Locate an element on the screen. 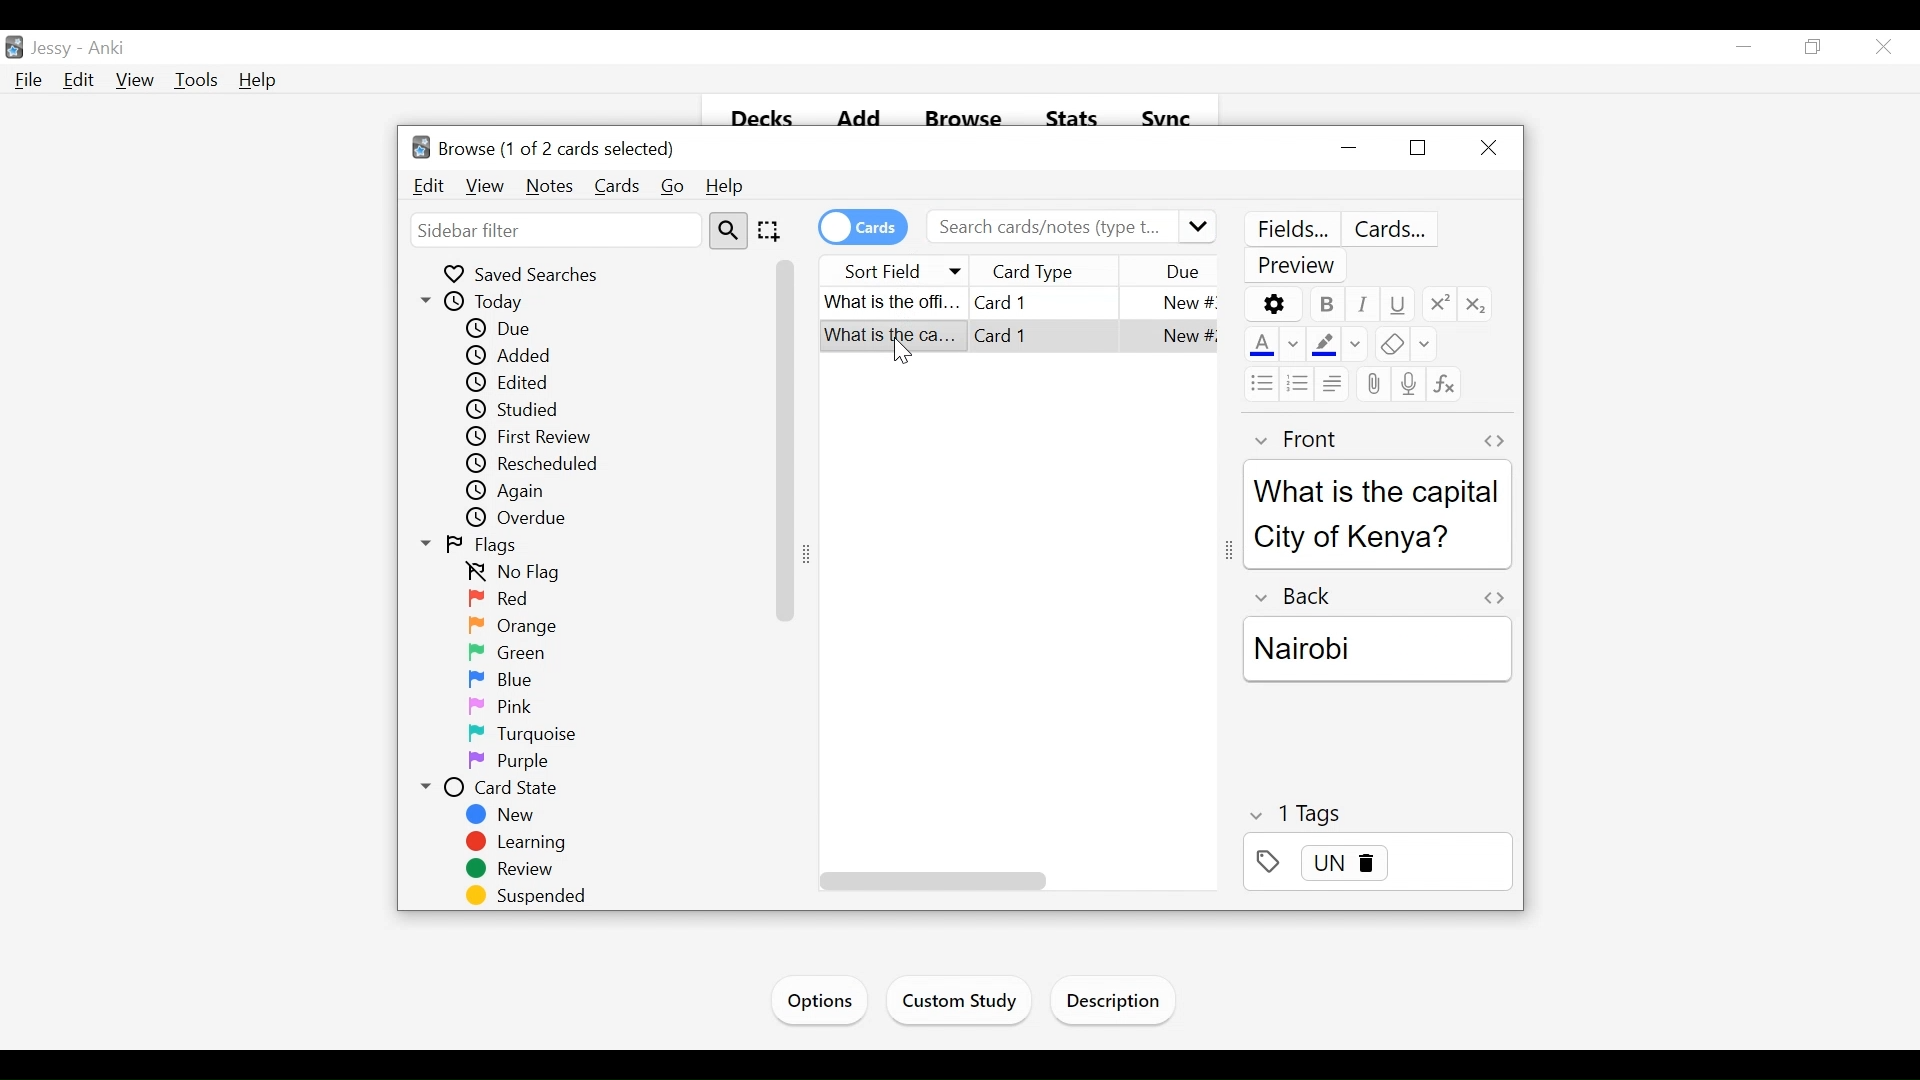 This screenshot has height=1080, width=1920. Help is located at coordinates (727, 187).